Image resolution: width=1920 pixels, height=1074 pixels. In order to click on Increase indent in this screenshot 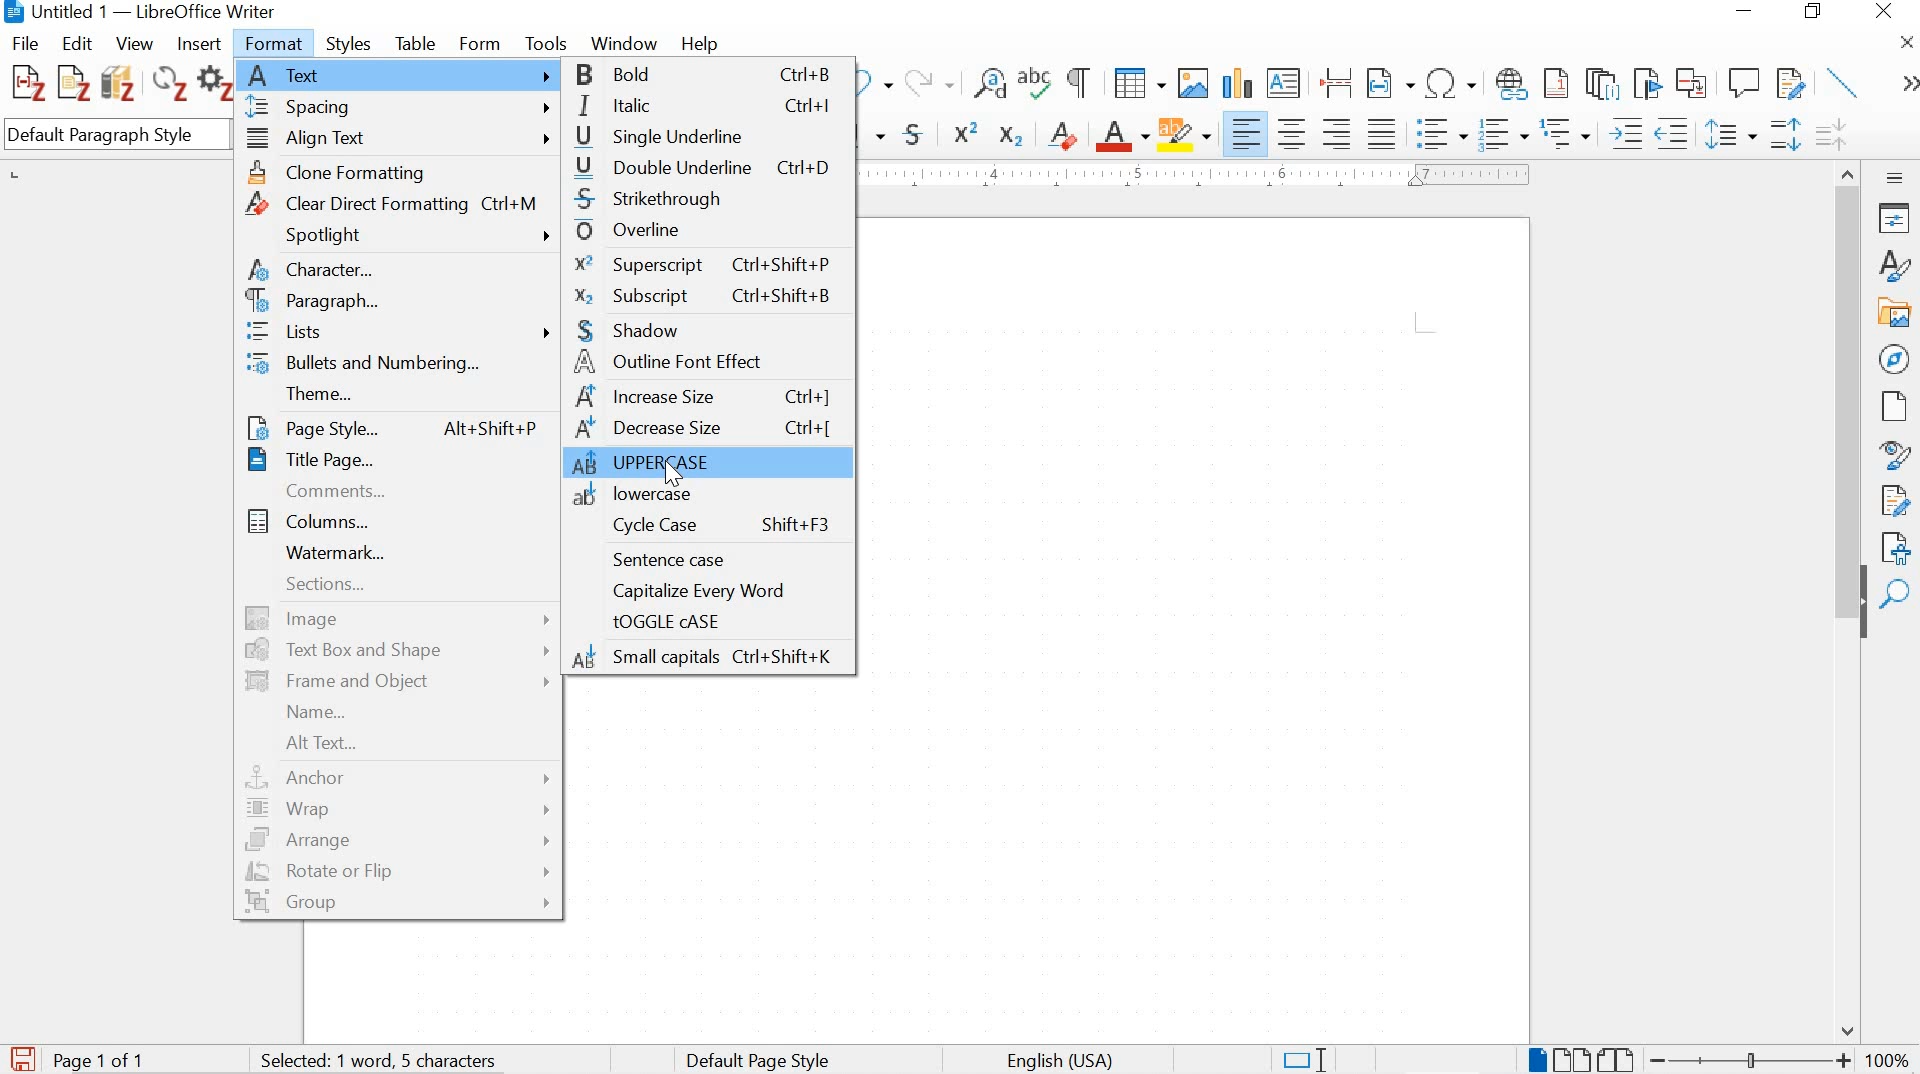, I will do `click(1624, 133)`.